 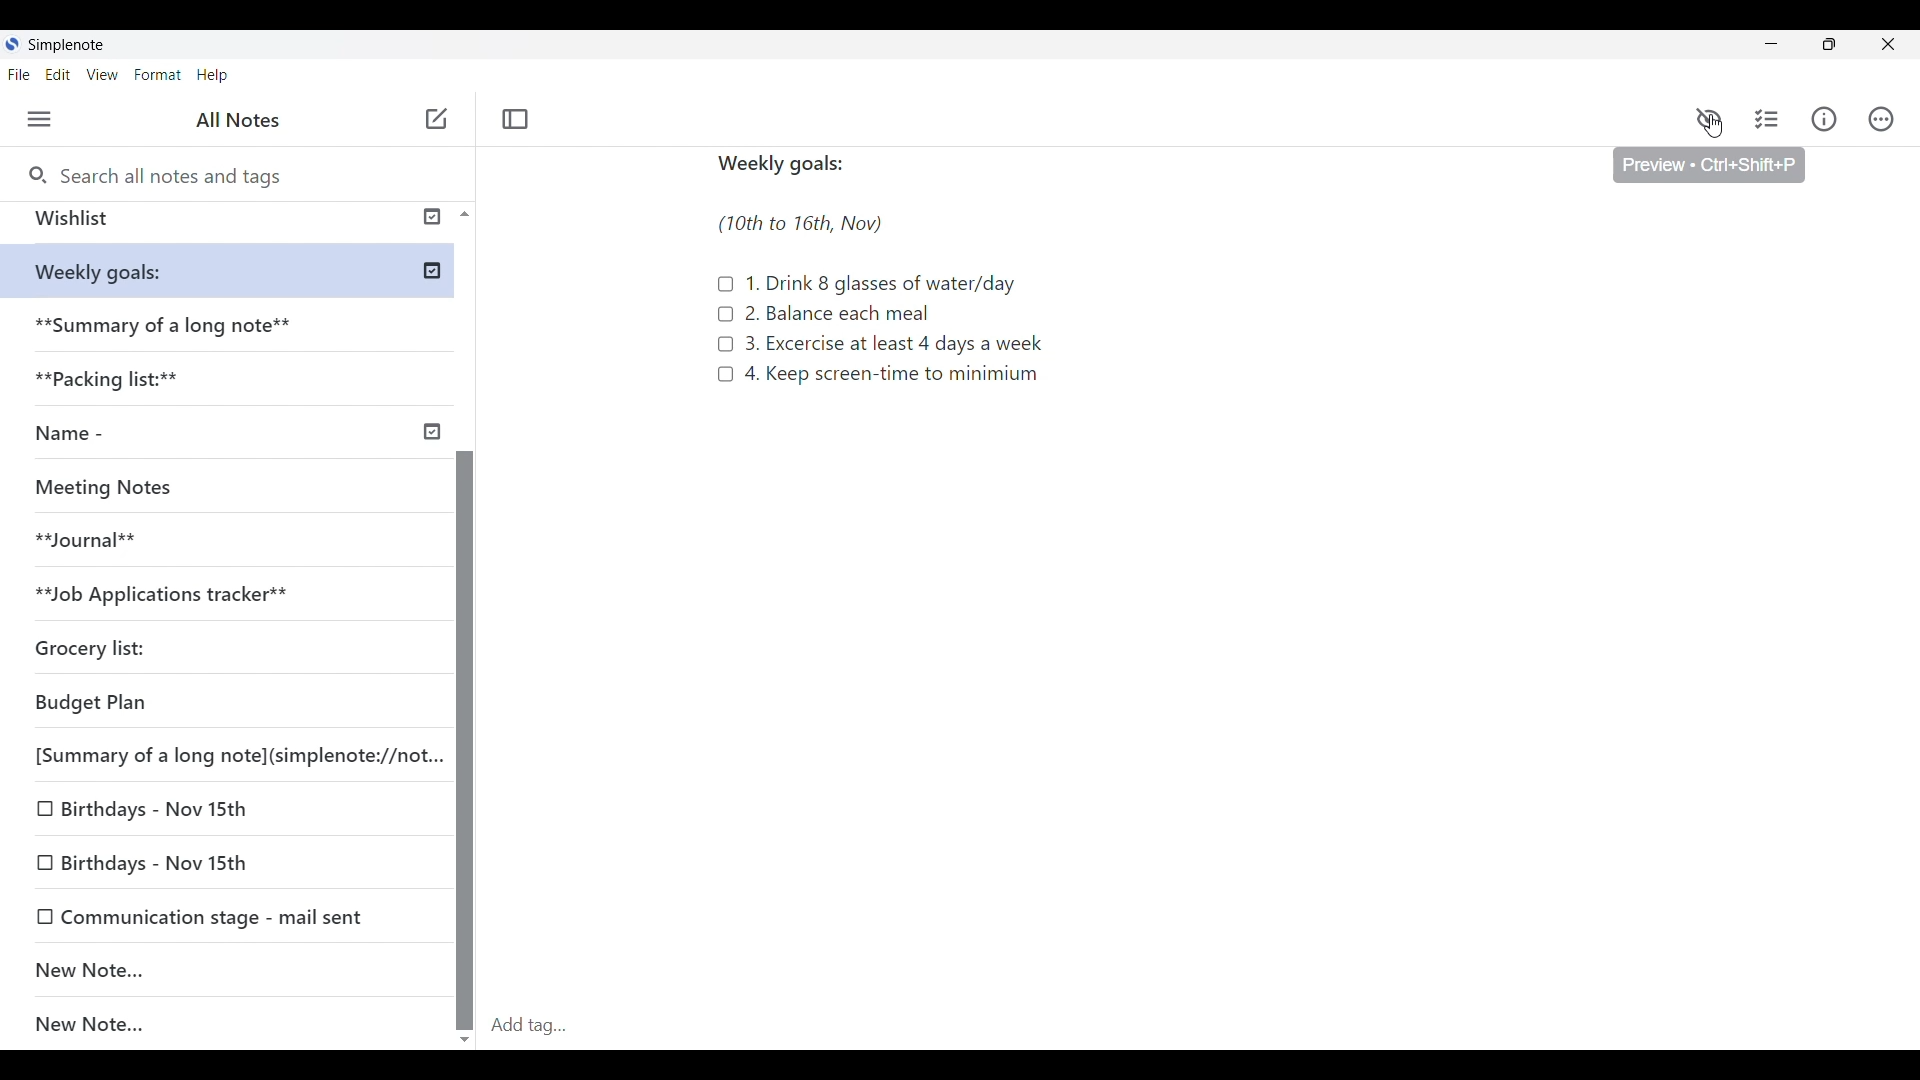 What do you see at coordinates (1708, 166) in the screenshot?
I see `Preview • Ctrl+Shift+p` at bounding box center [1708, 166].